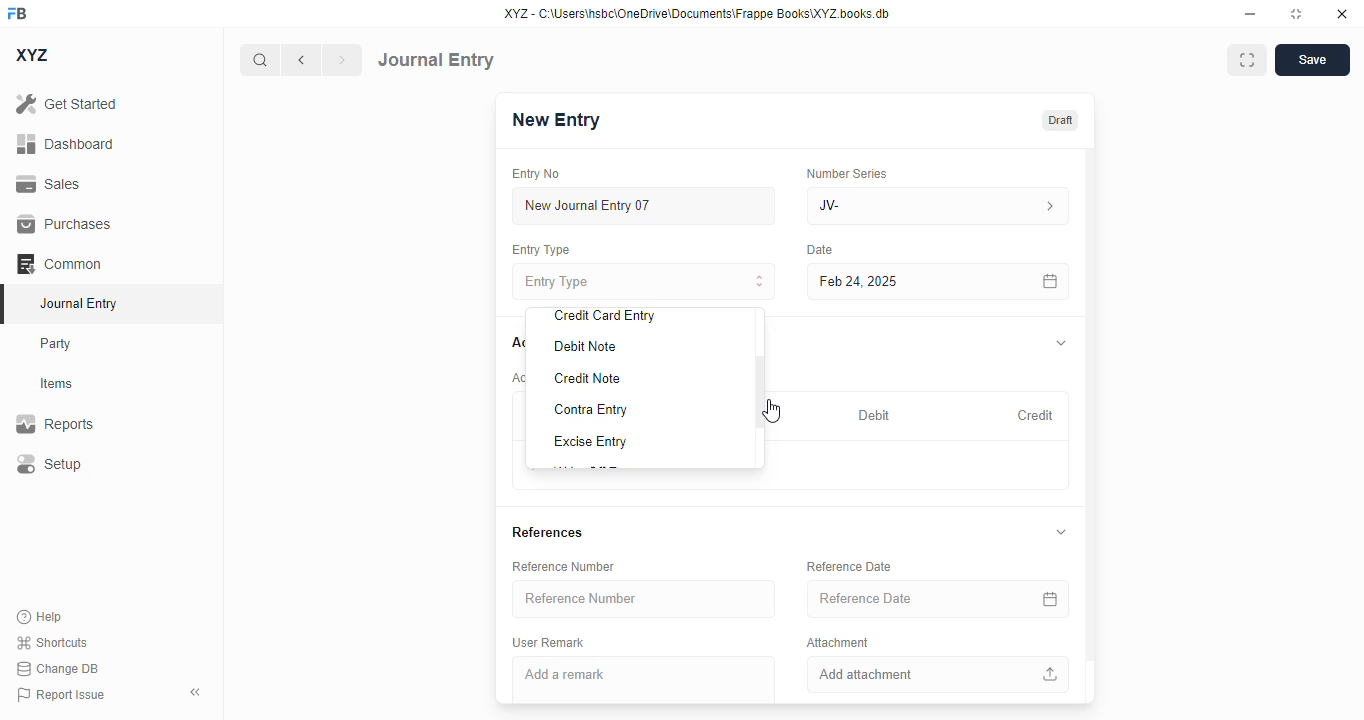 This screenshot has width=1364, height=720. I want to click on search, so click(259, 60).